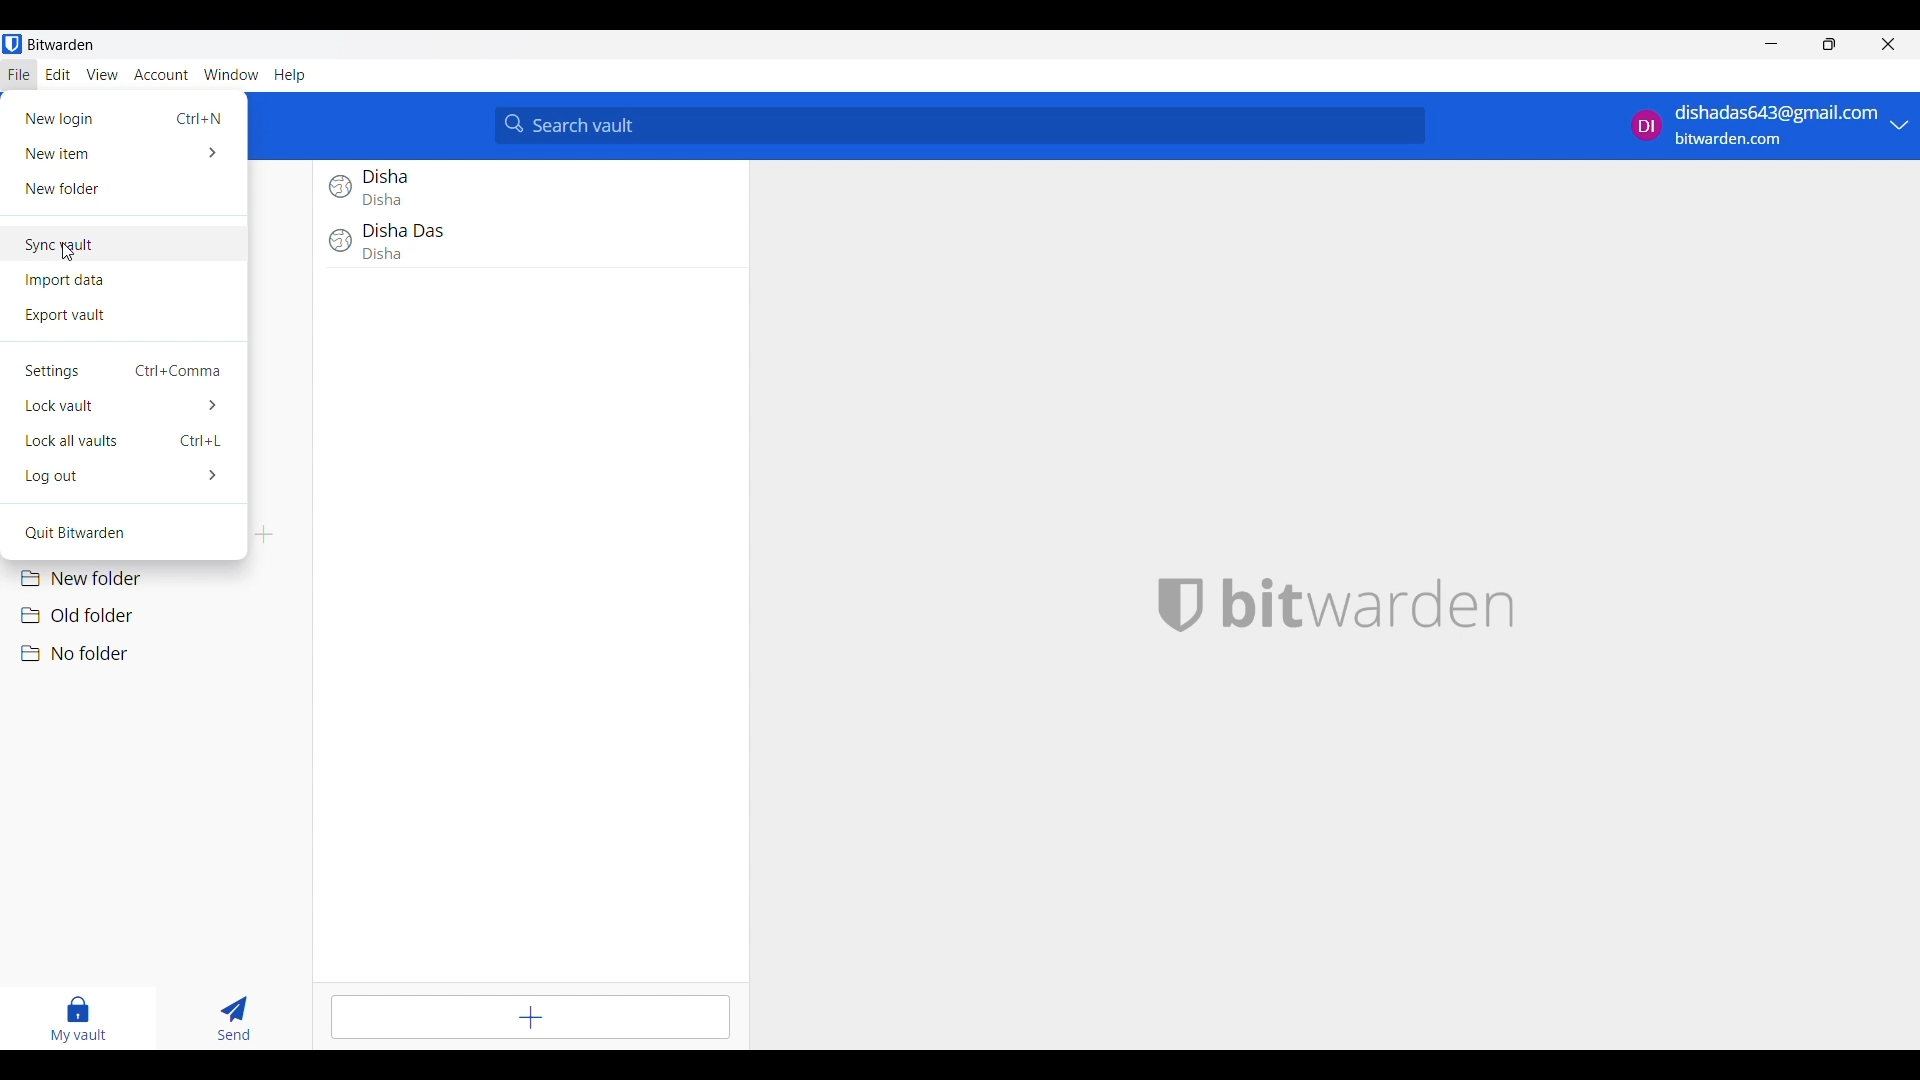  Describe the element at coordinates (78, 1020) in the screenshot. I see `My vault` at that location.